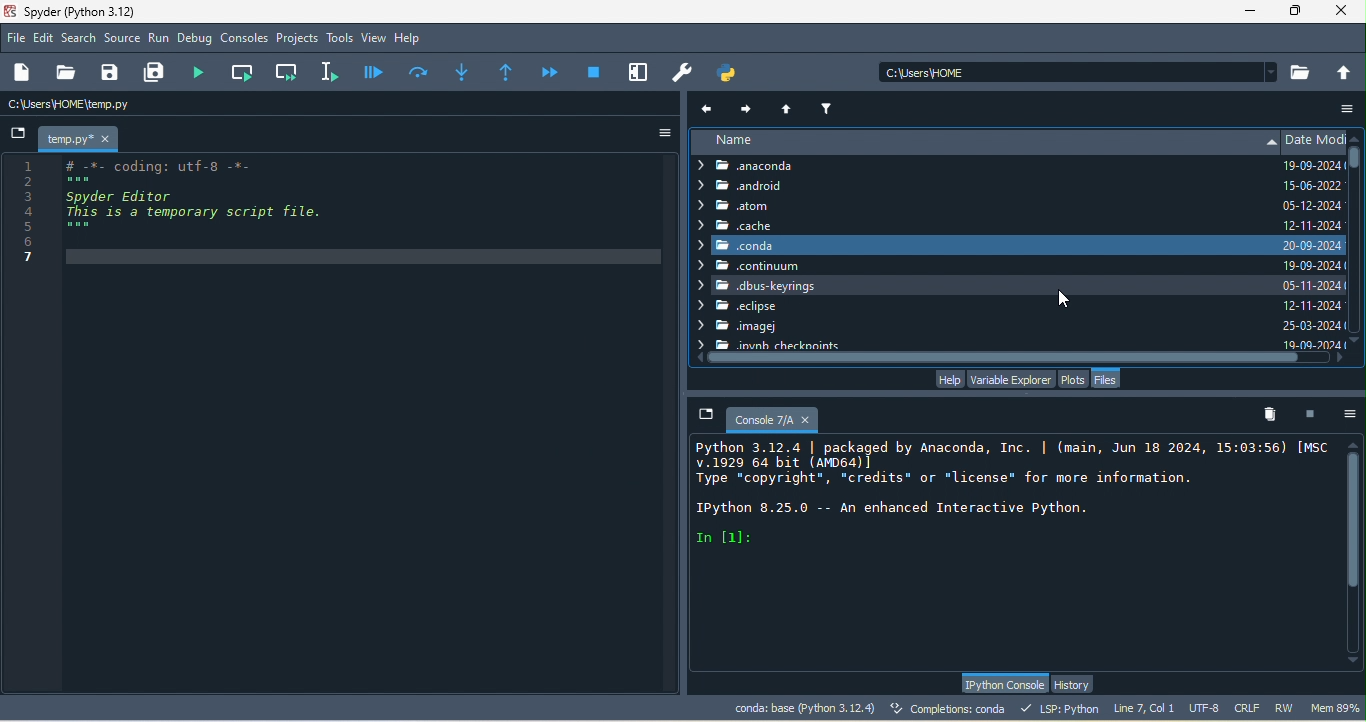 This screenshot has width=1366, height=722. I want to click on run file, so click(204, 72).